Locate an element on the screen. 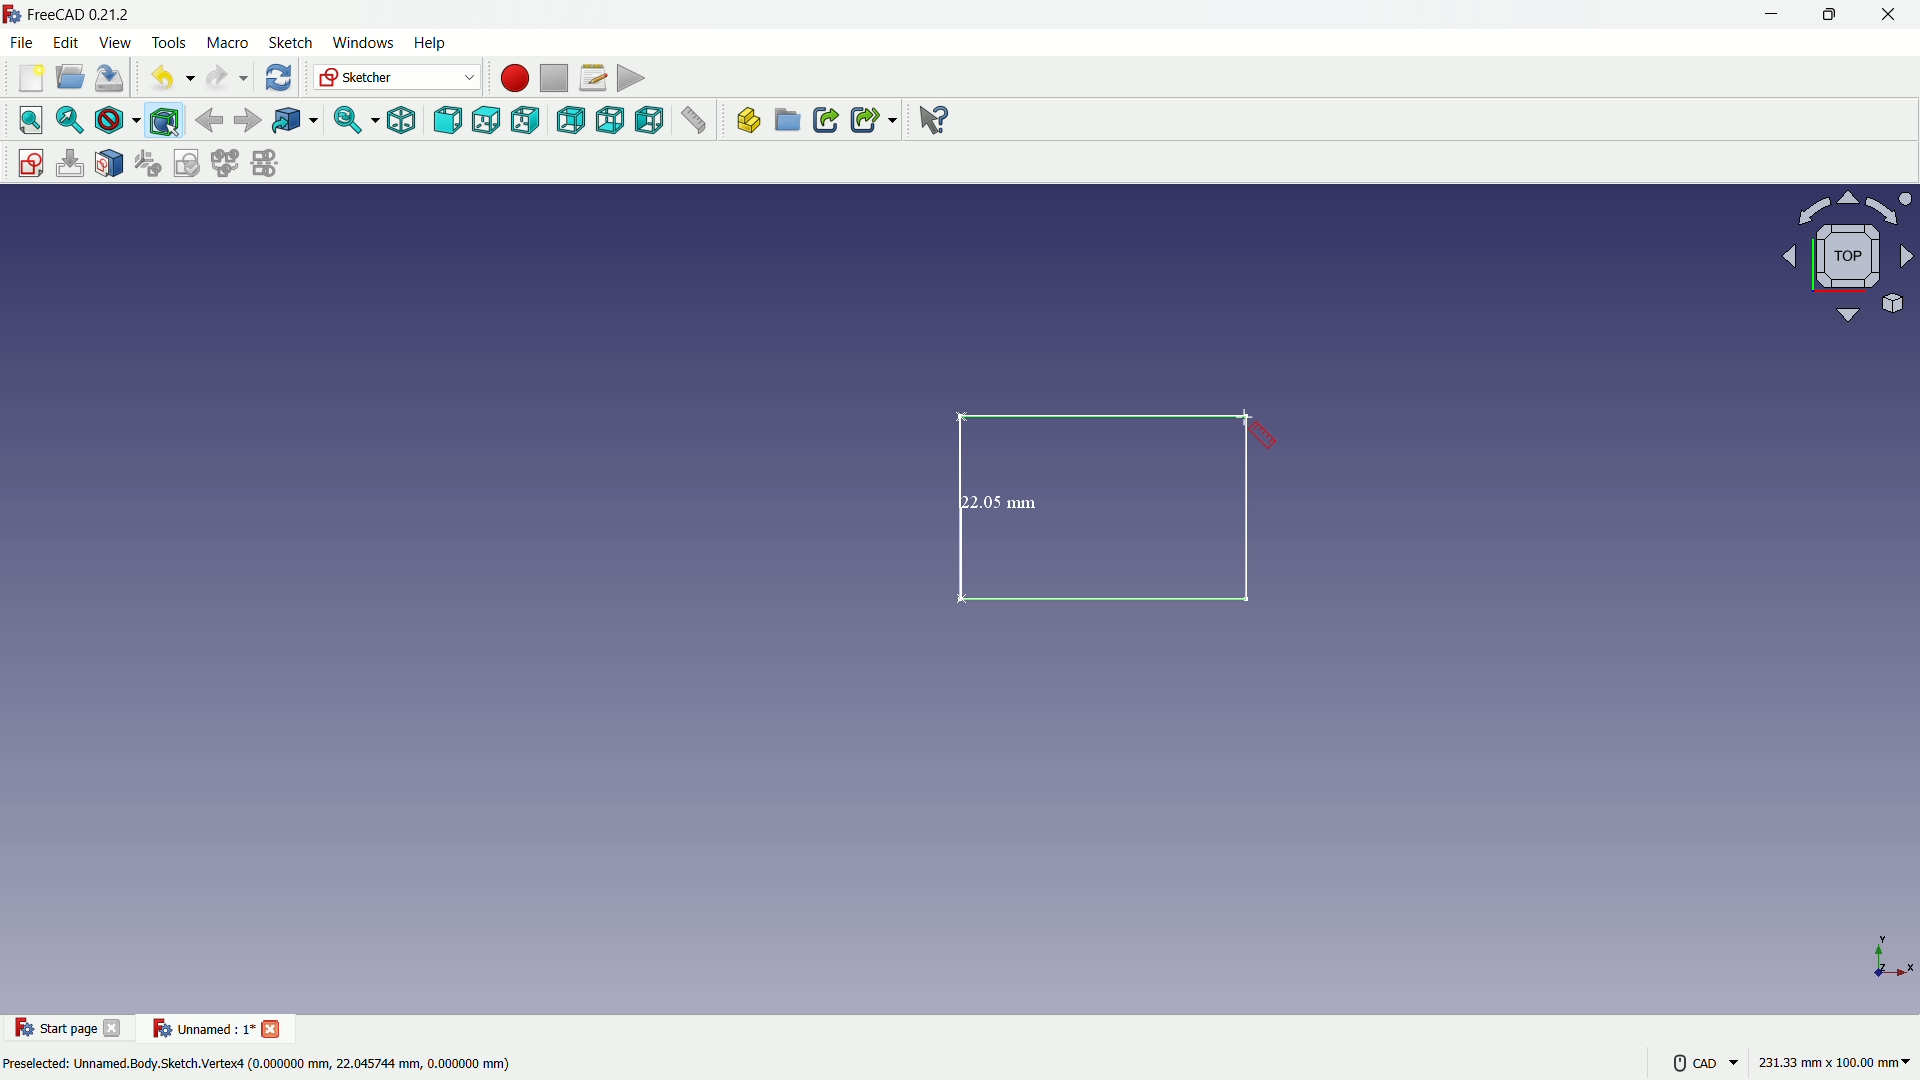 This screenshot has height=1080, width=1920. measure is located at coordinates (696, 123).